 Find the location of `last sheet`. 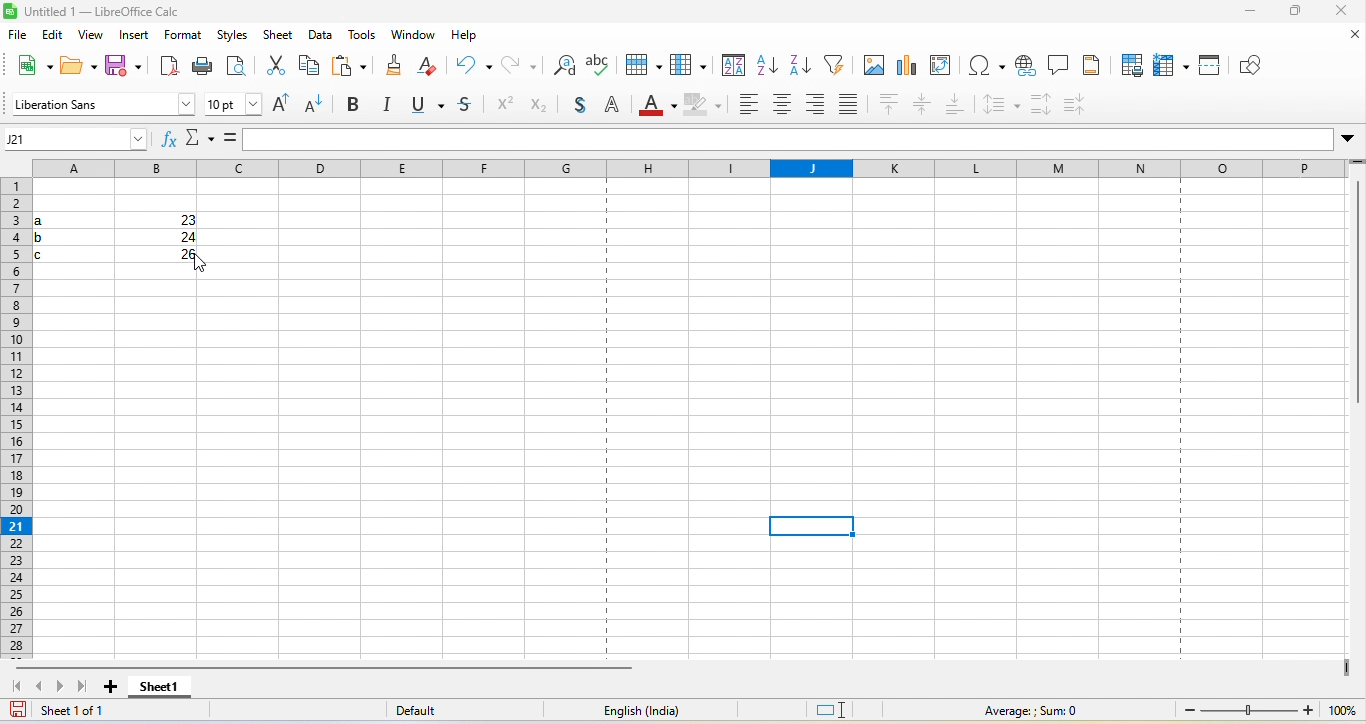

last sheet is located at coordinates (84, 689).